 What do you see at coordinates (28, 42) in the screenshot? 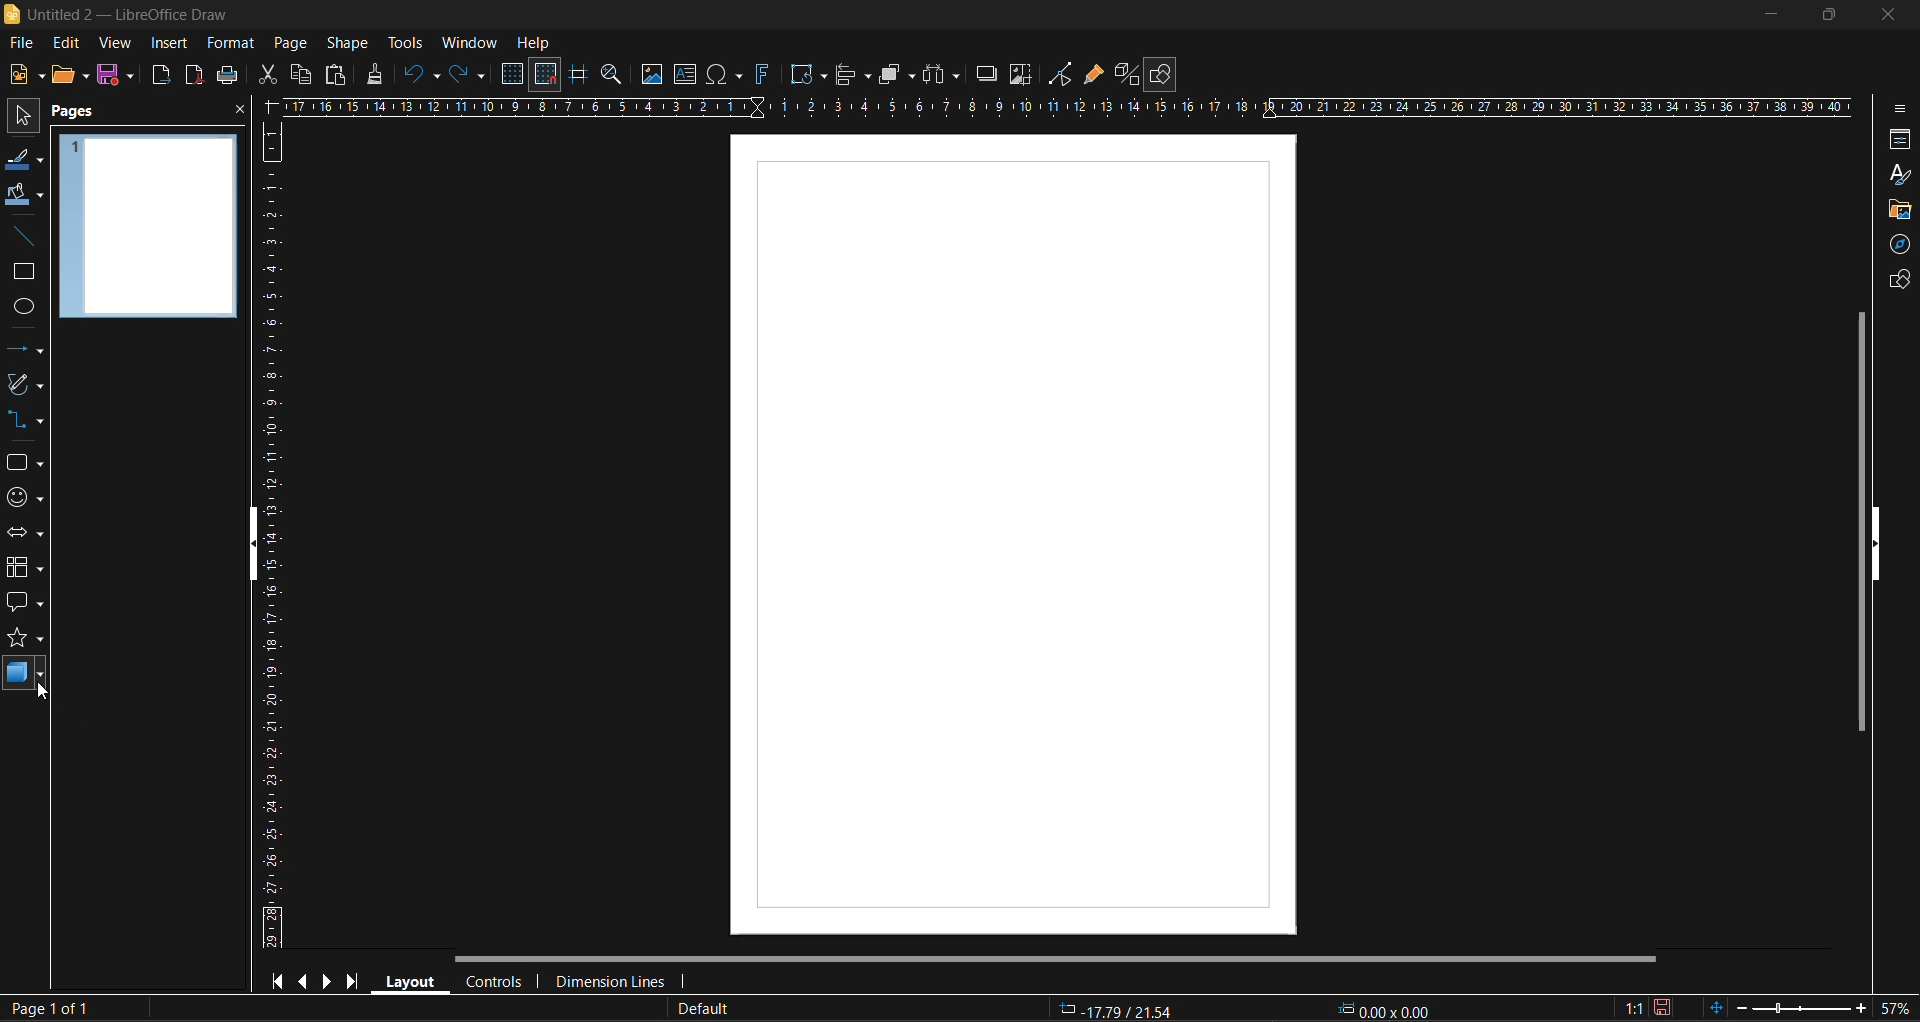
I see `file` at bounding box center [28, 42].